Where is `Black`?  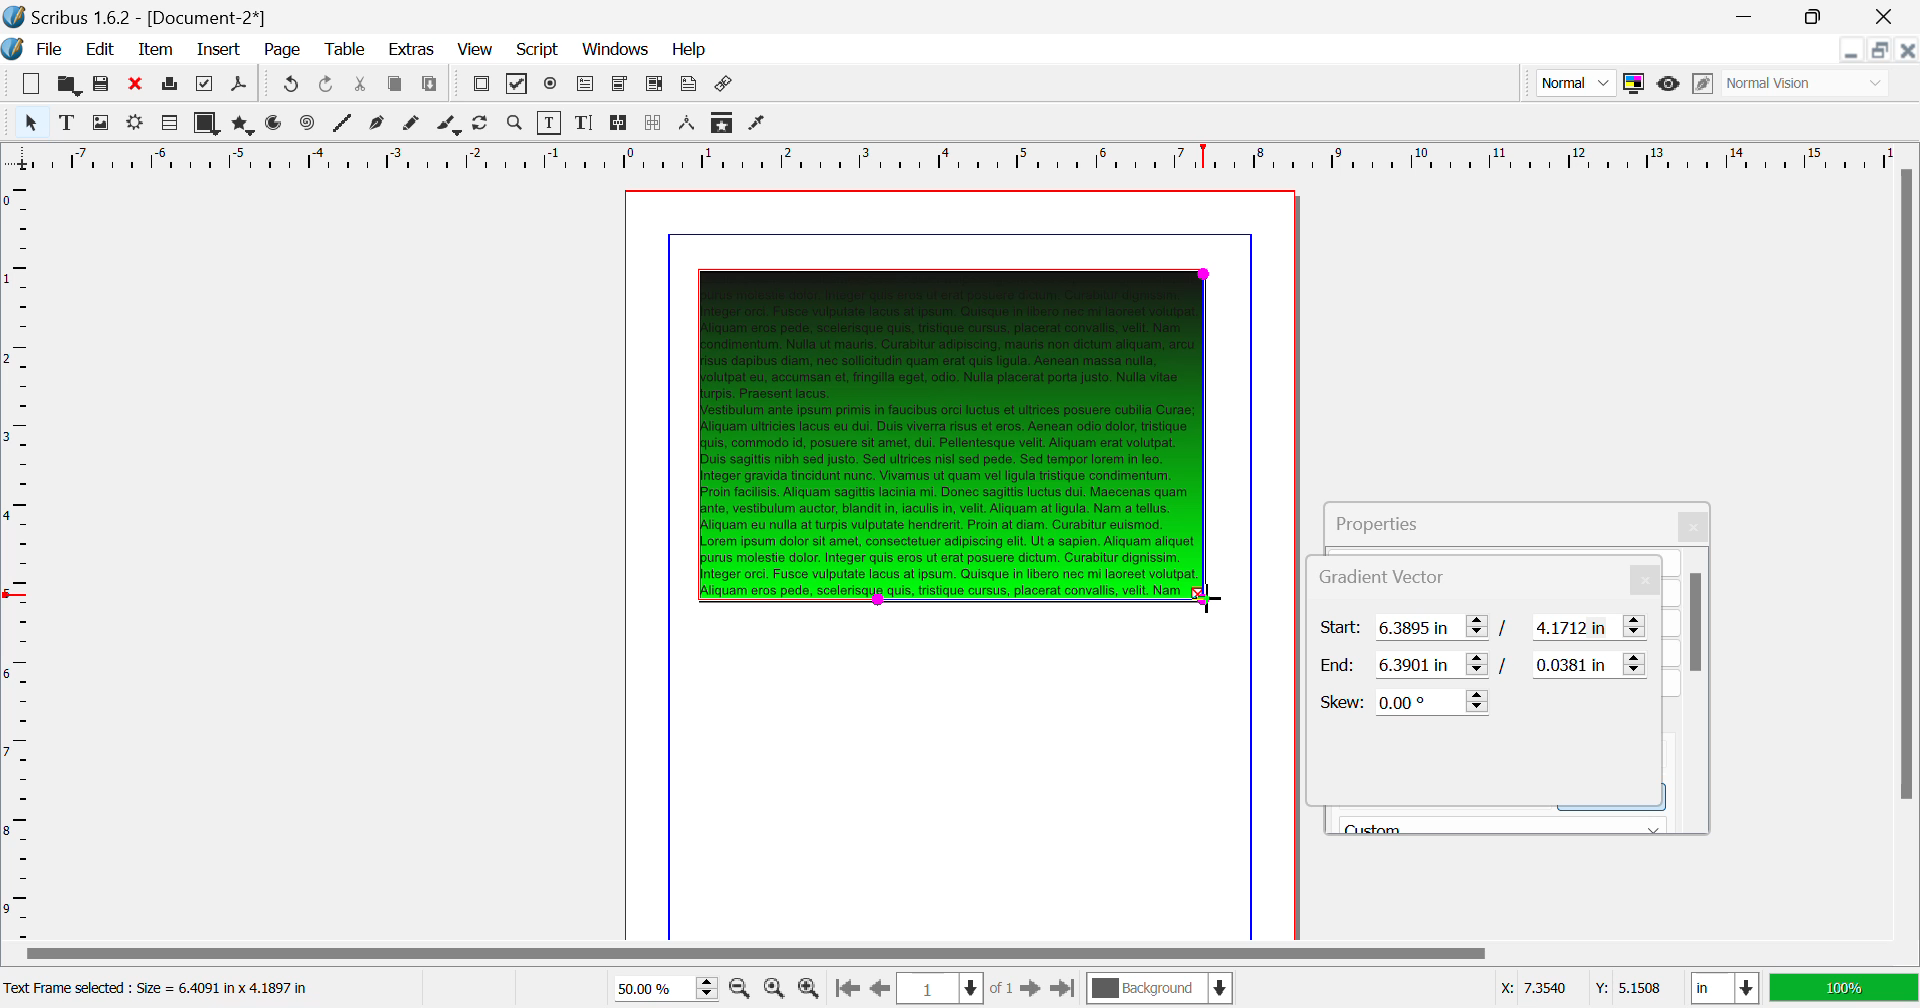 Black is located at coordinates (1504, 822).